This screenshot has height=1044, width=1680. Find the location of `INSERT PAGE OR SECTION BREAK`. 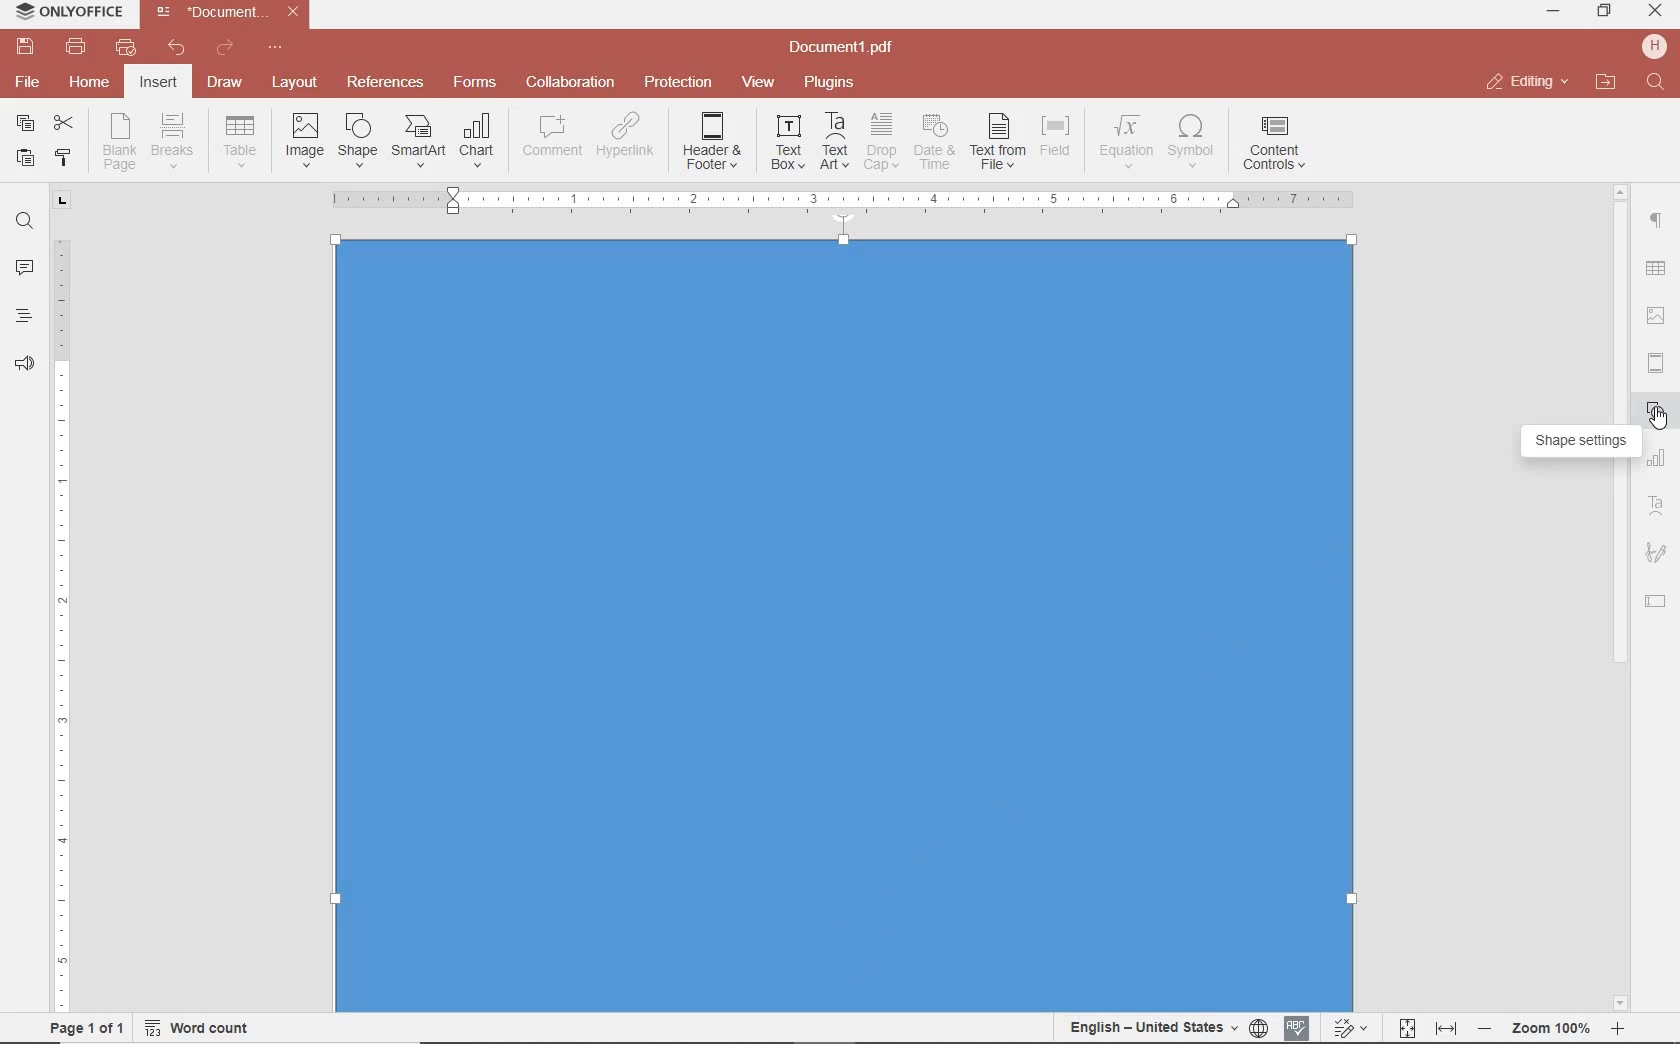

INSERT PAGE OR SECTION BREAK is located at coordinates (172, 142).